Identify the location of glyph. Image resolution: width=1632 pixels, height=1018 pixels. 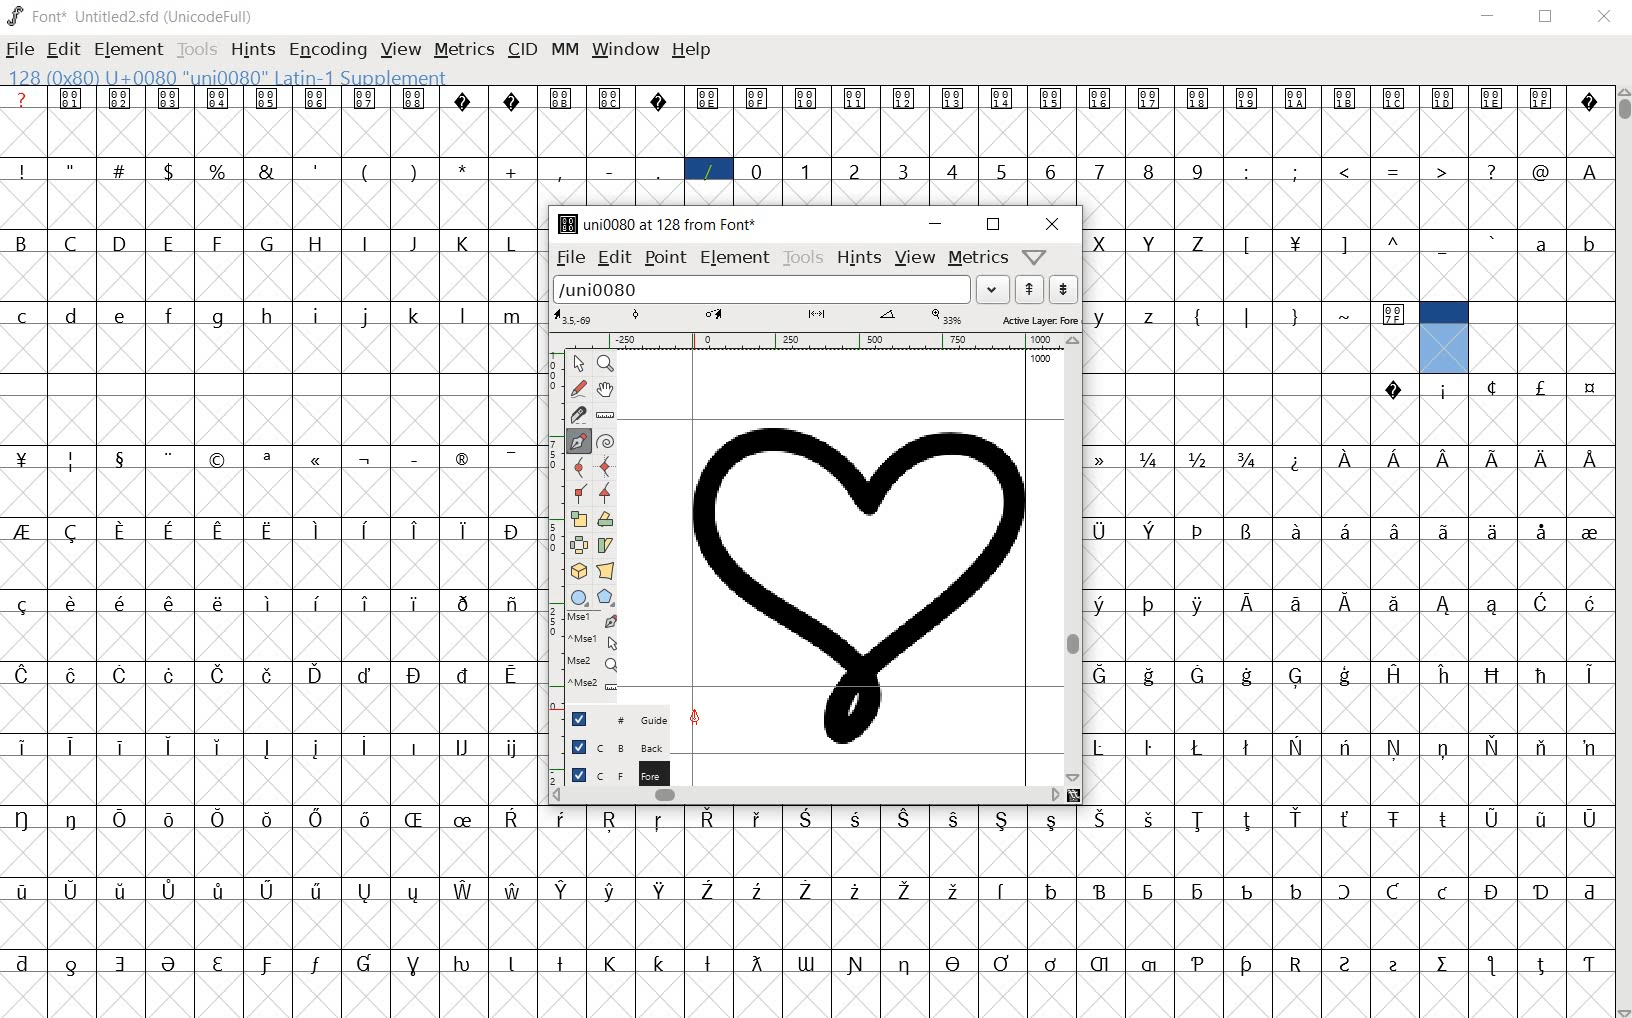
(315, 748).